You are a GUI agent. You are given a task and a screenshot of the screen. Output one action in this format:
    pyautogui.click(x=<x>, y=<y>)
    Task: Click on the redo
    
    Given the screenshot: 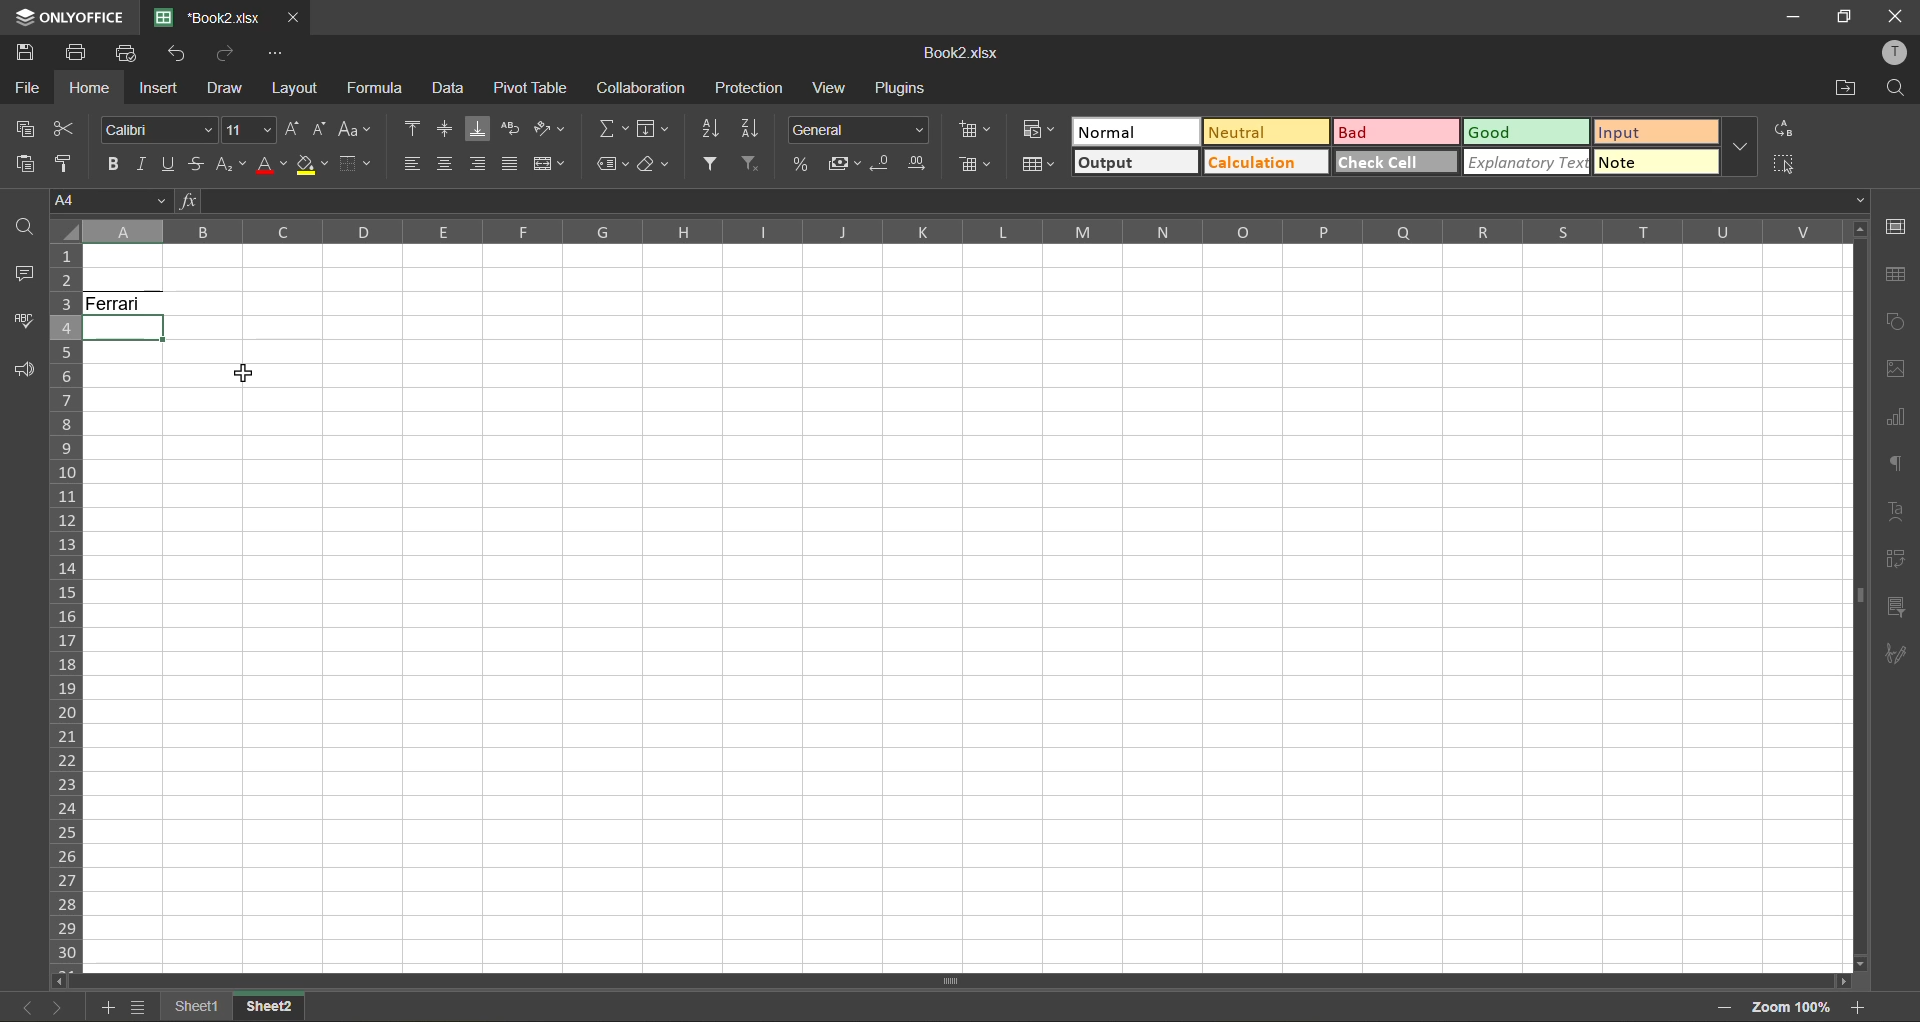 What is the action you would take?
    pyautogui.click(x=227, y=55)
    